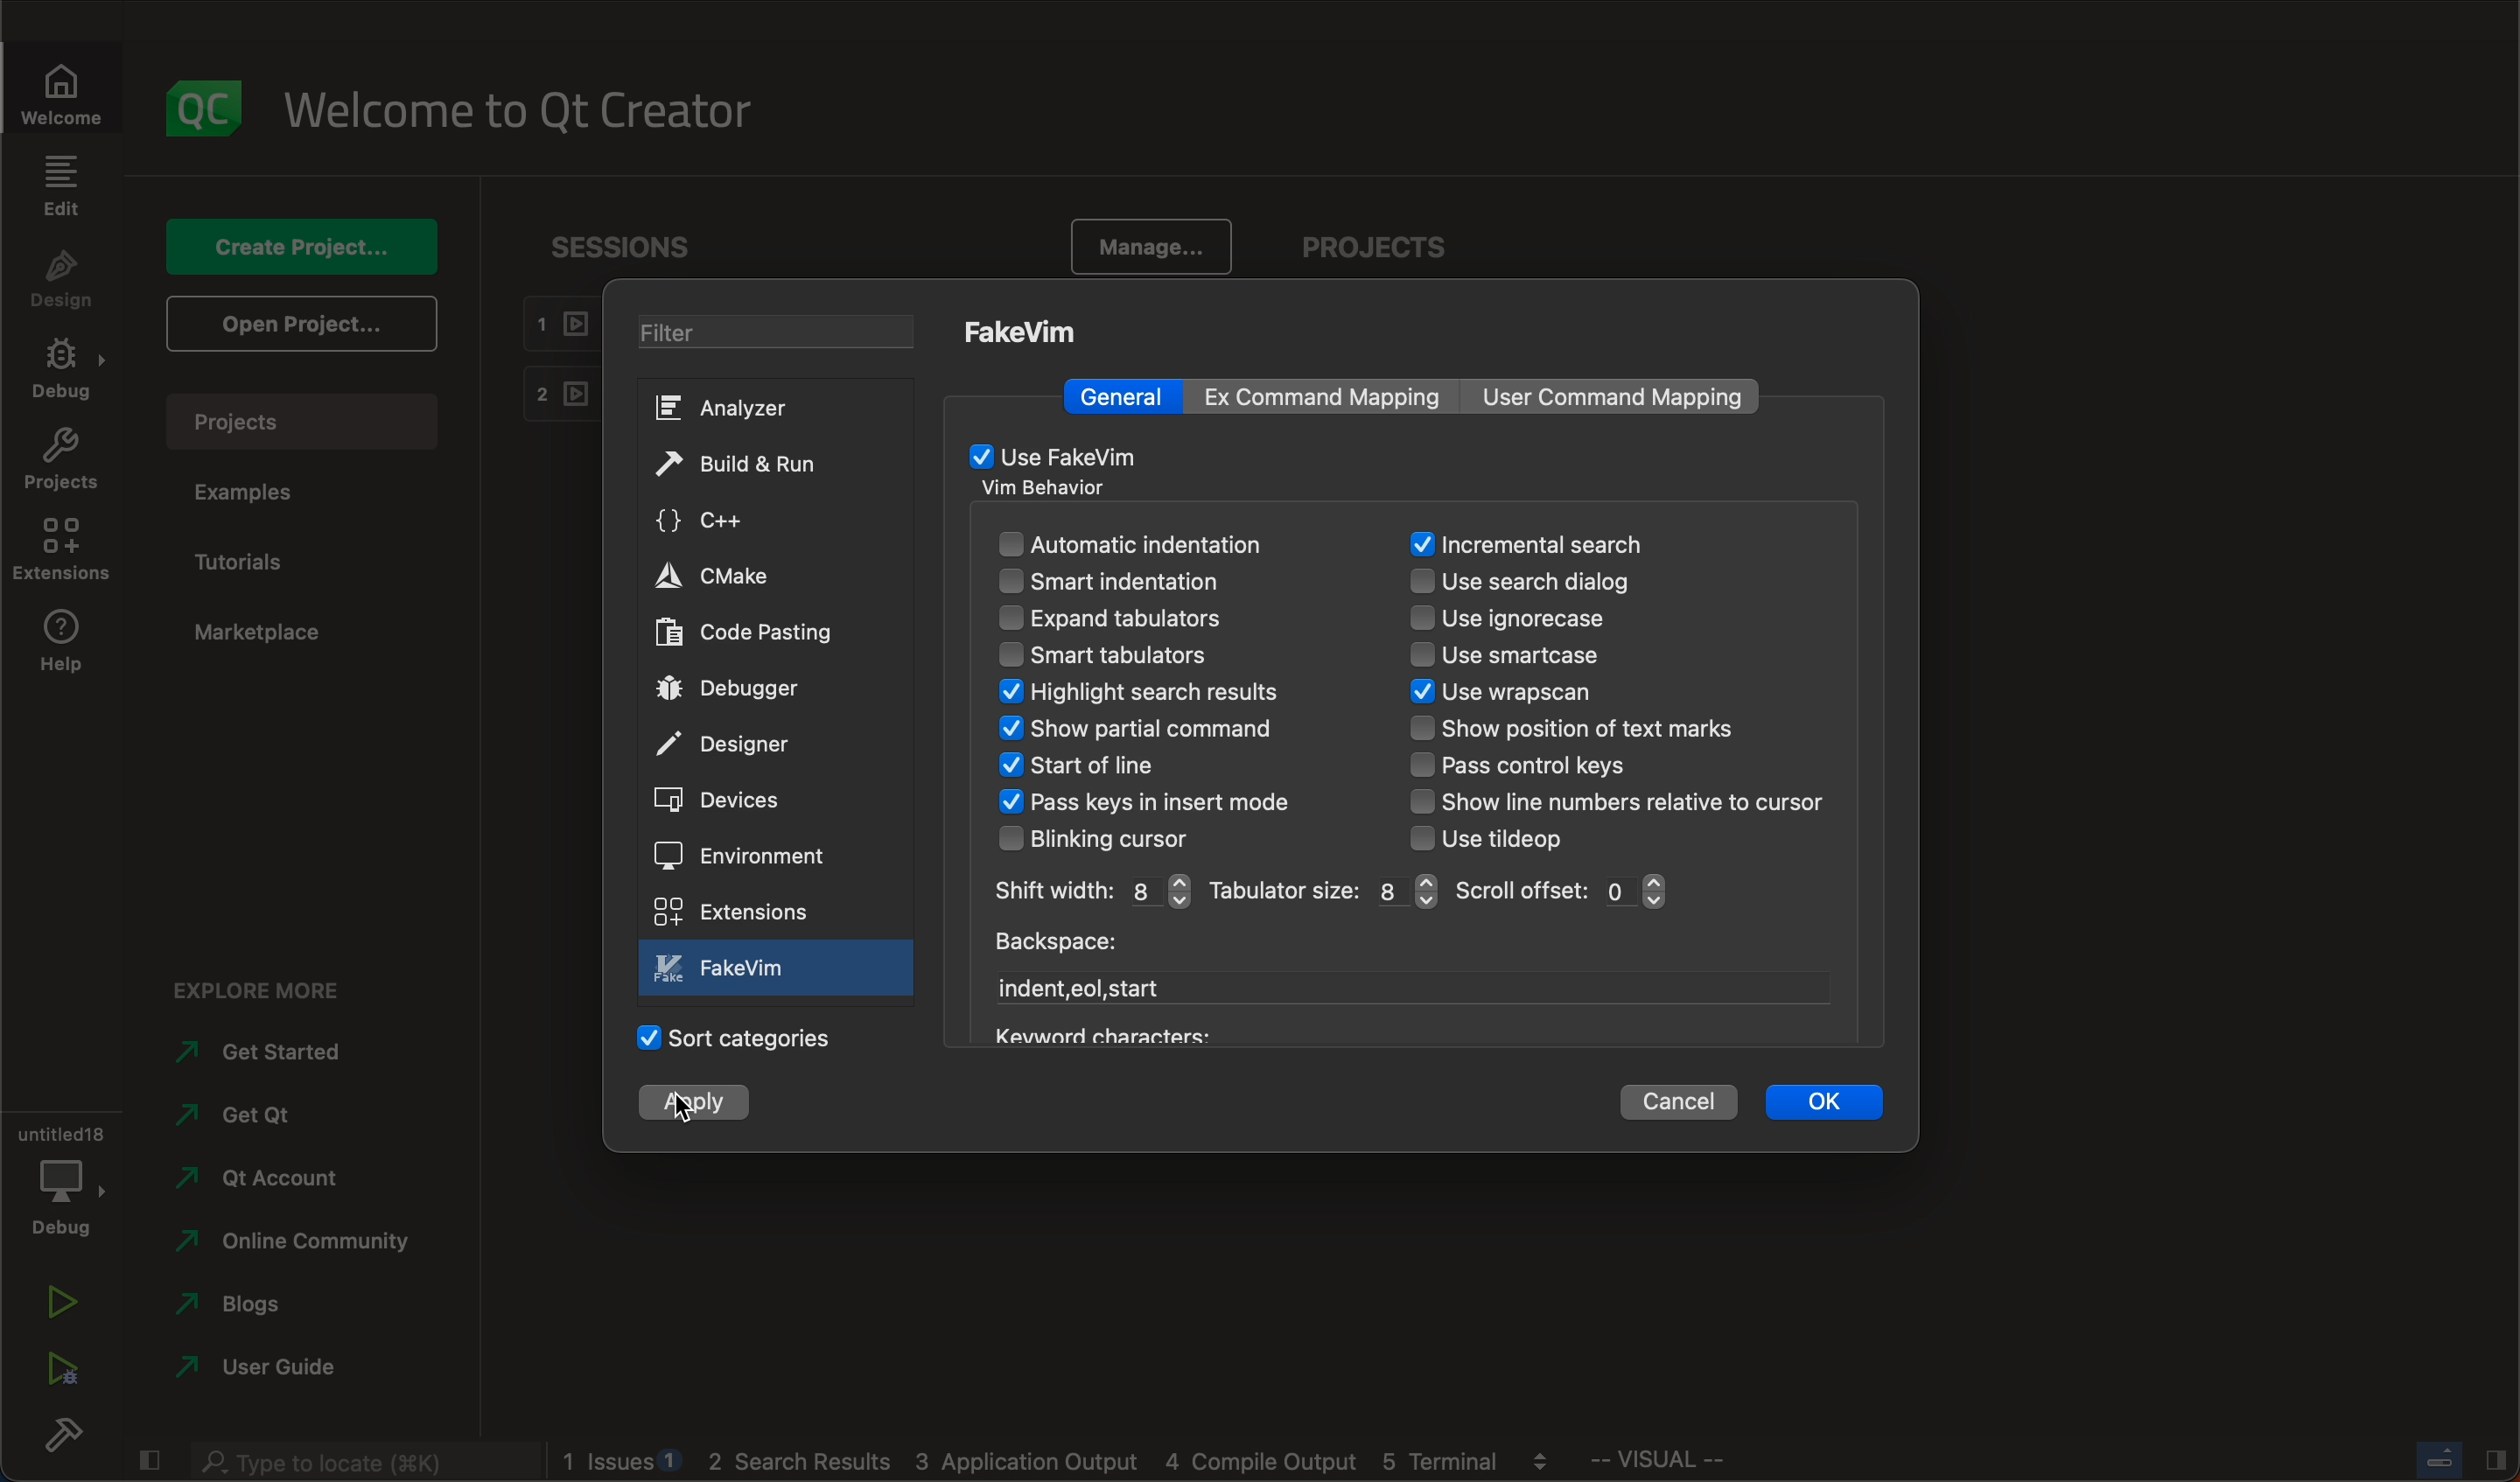  What do you see at coordinates (1387, 242) in the screenshot?
I see `project` at bounding box center [1387, 242].